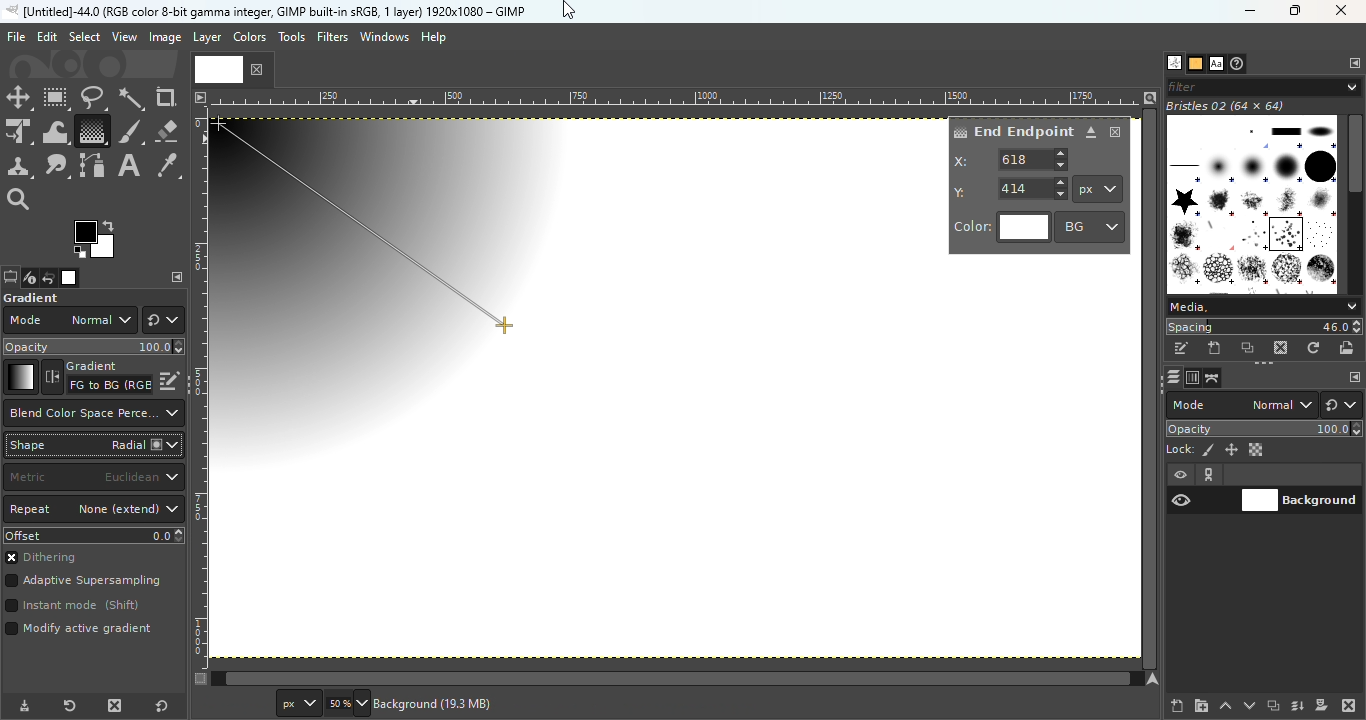 The image size is (1366, 720). Describe the element at coordinates (163, 320) in the screenshot. I see `Switch to another group of modes` at that location.